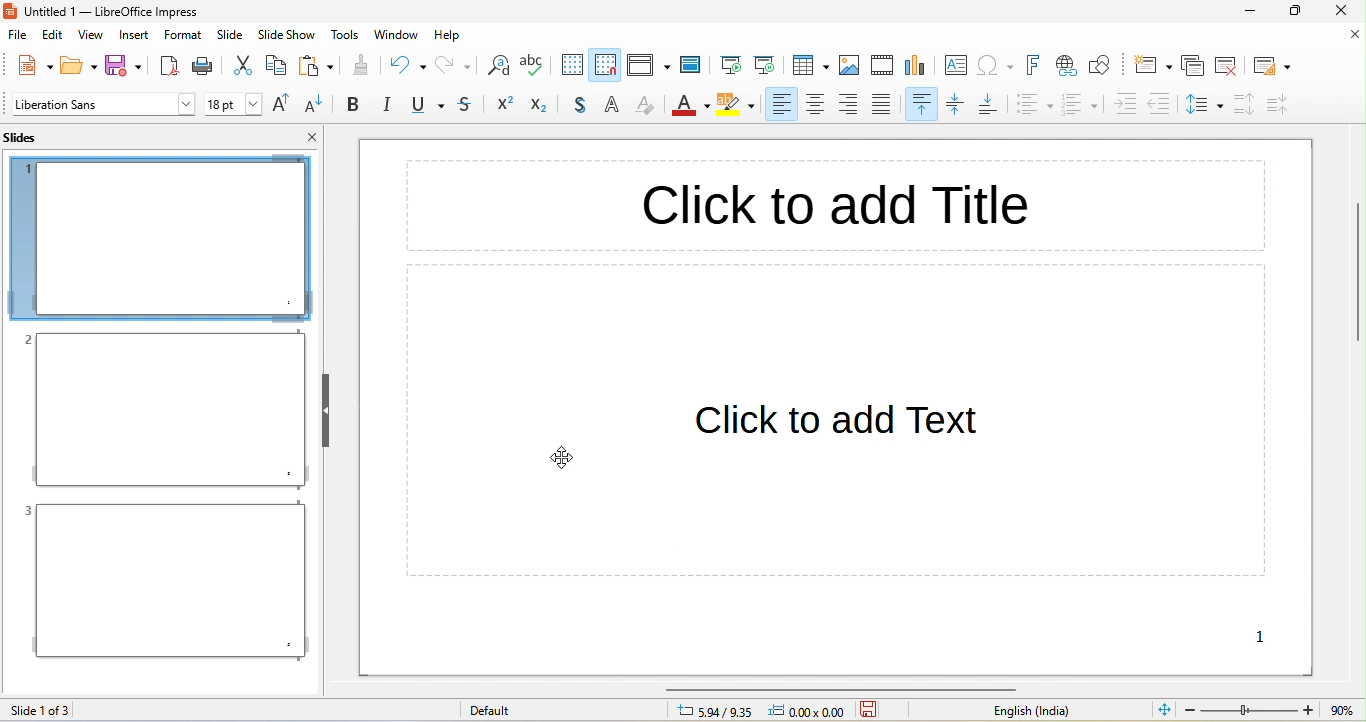  I want to click on maximize, so click(1297, 12).